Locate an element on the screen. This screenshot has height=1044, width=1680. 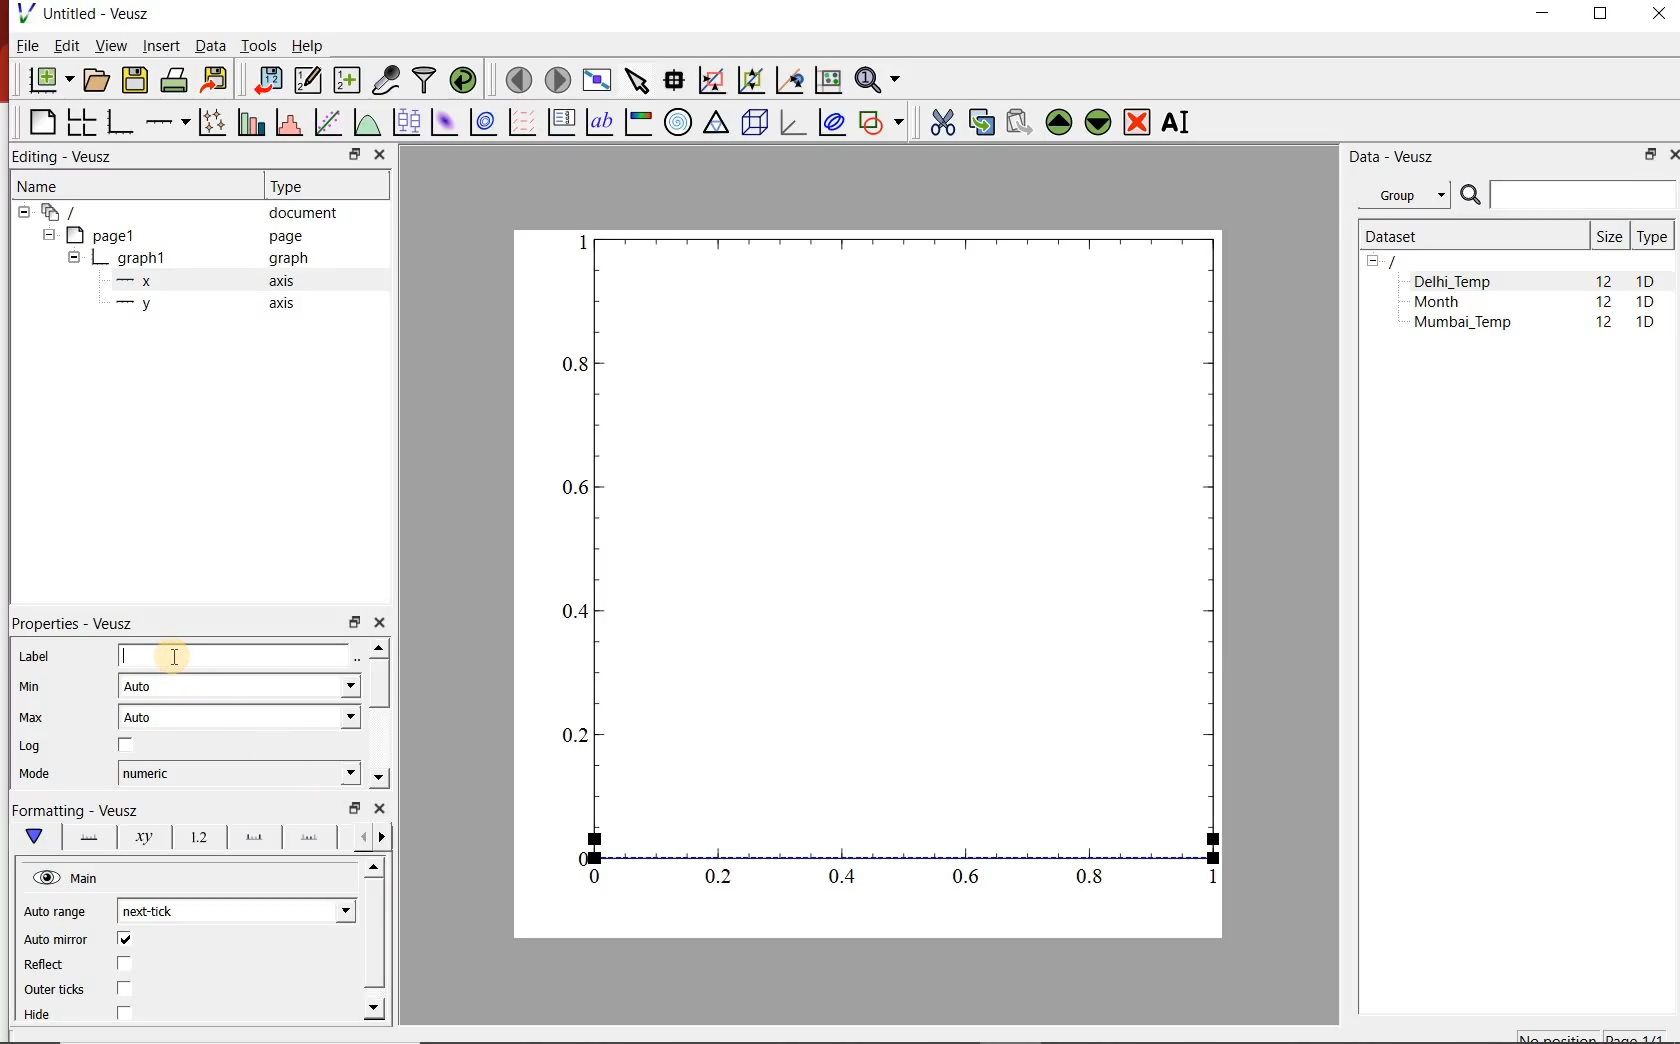
new document is located at coordinates (49, 80).